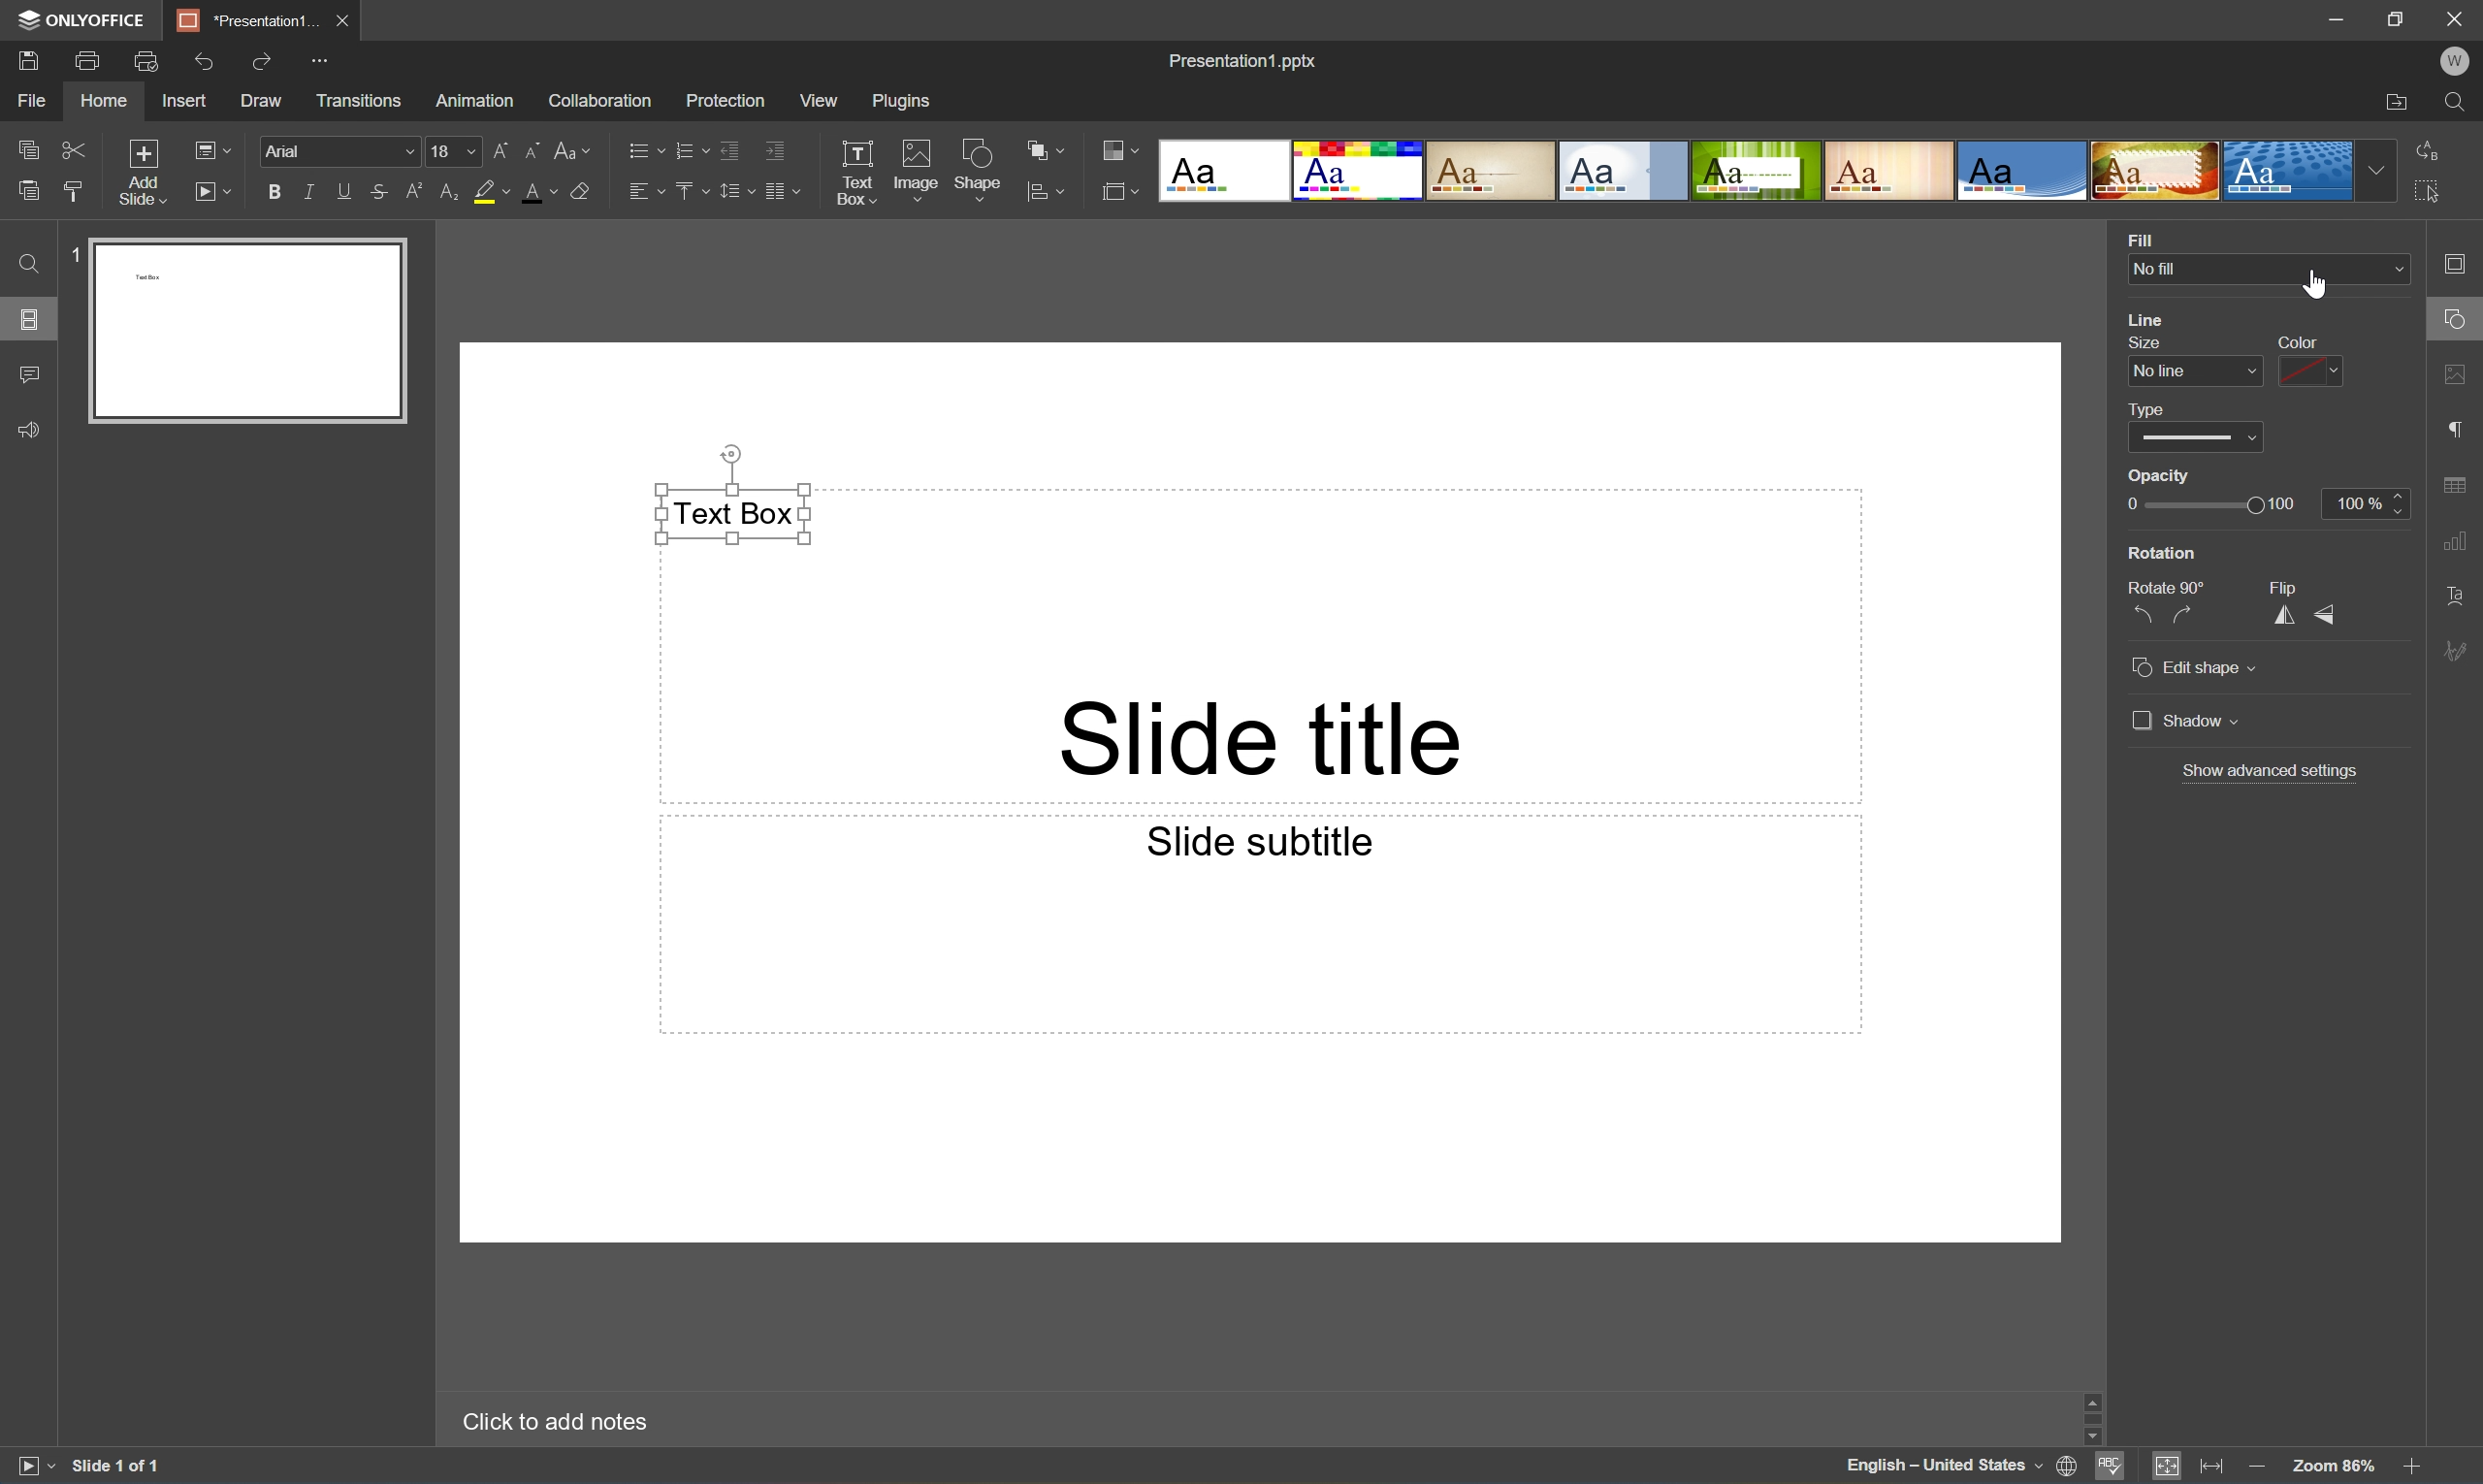  I want to click on ONLYOFFICE, so click(82, 21).